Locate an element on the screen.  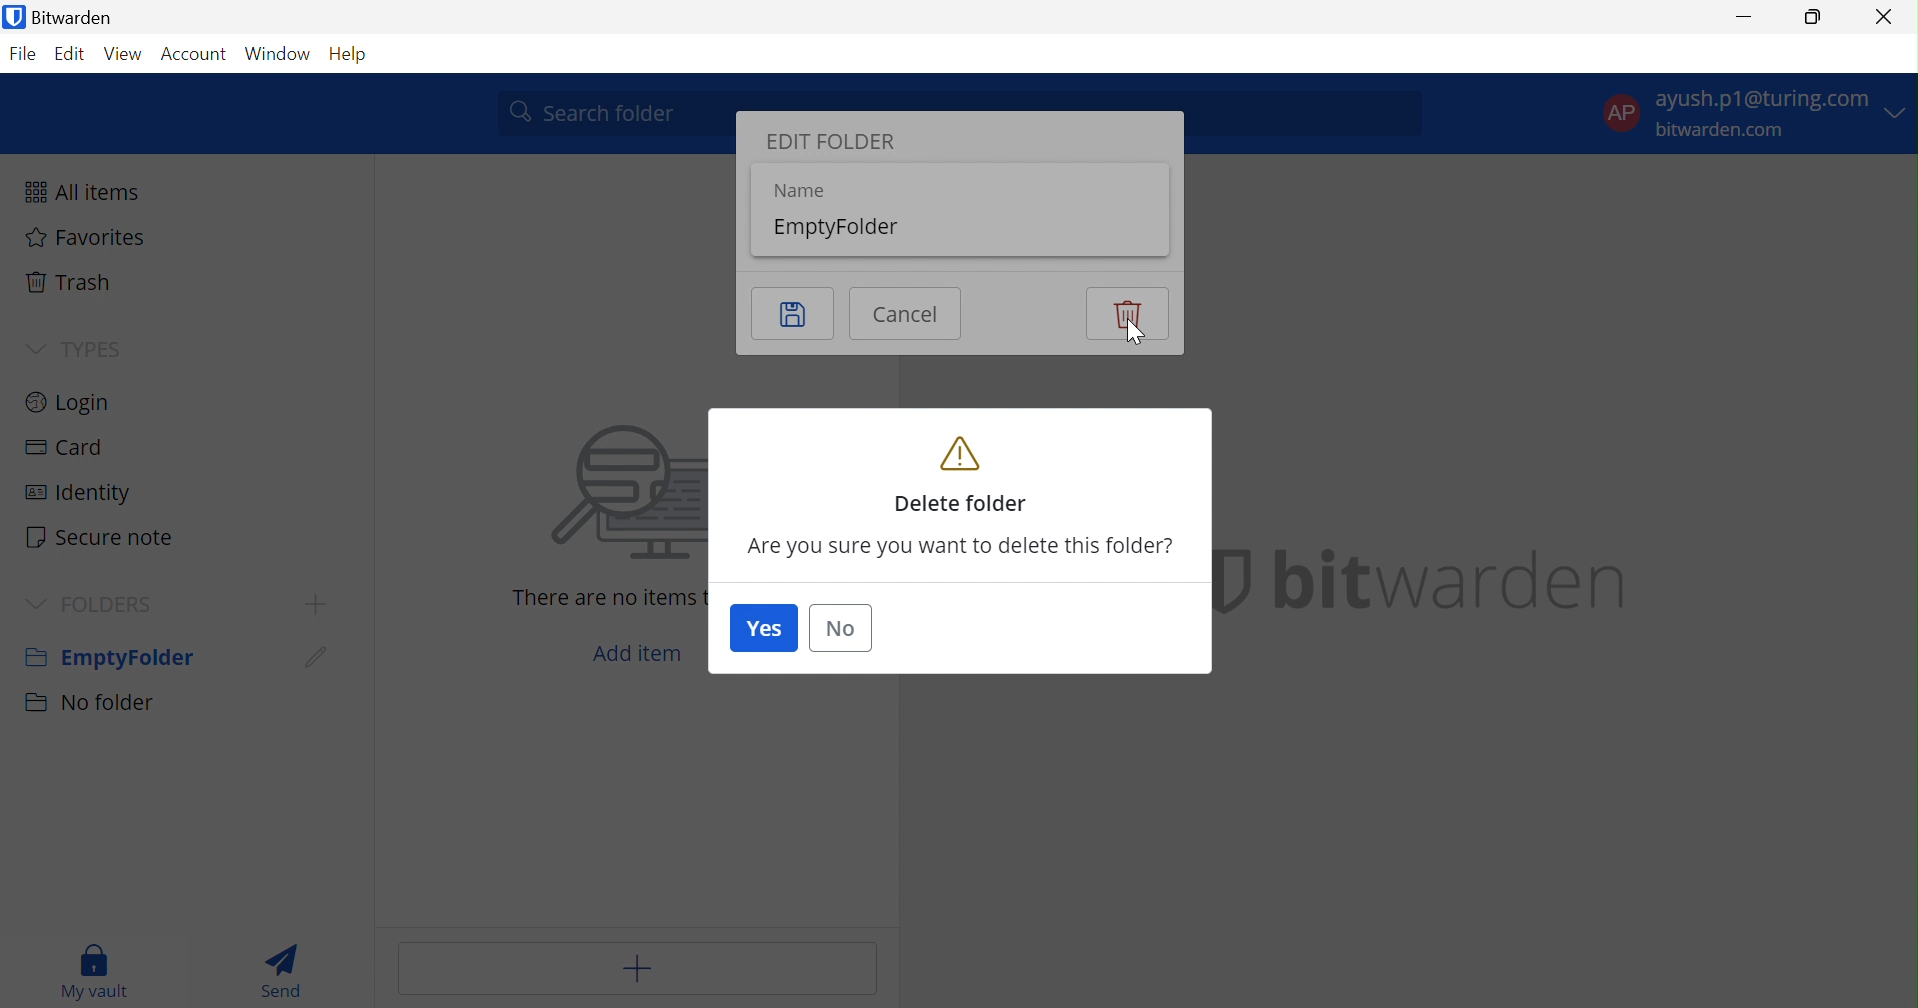
EmptyFolder is located at coordinates (845, 229).